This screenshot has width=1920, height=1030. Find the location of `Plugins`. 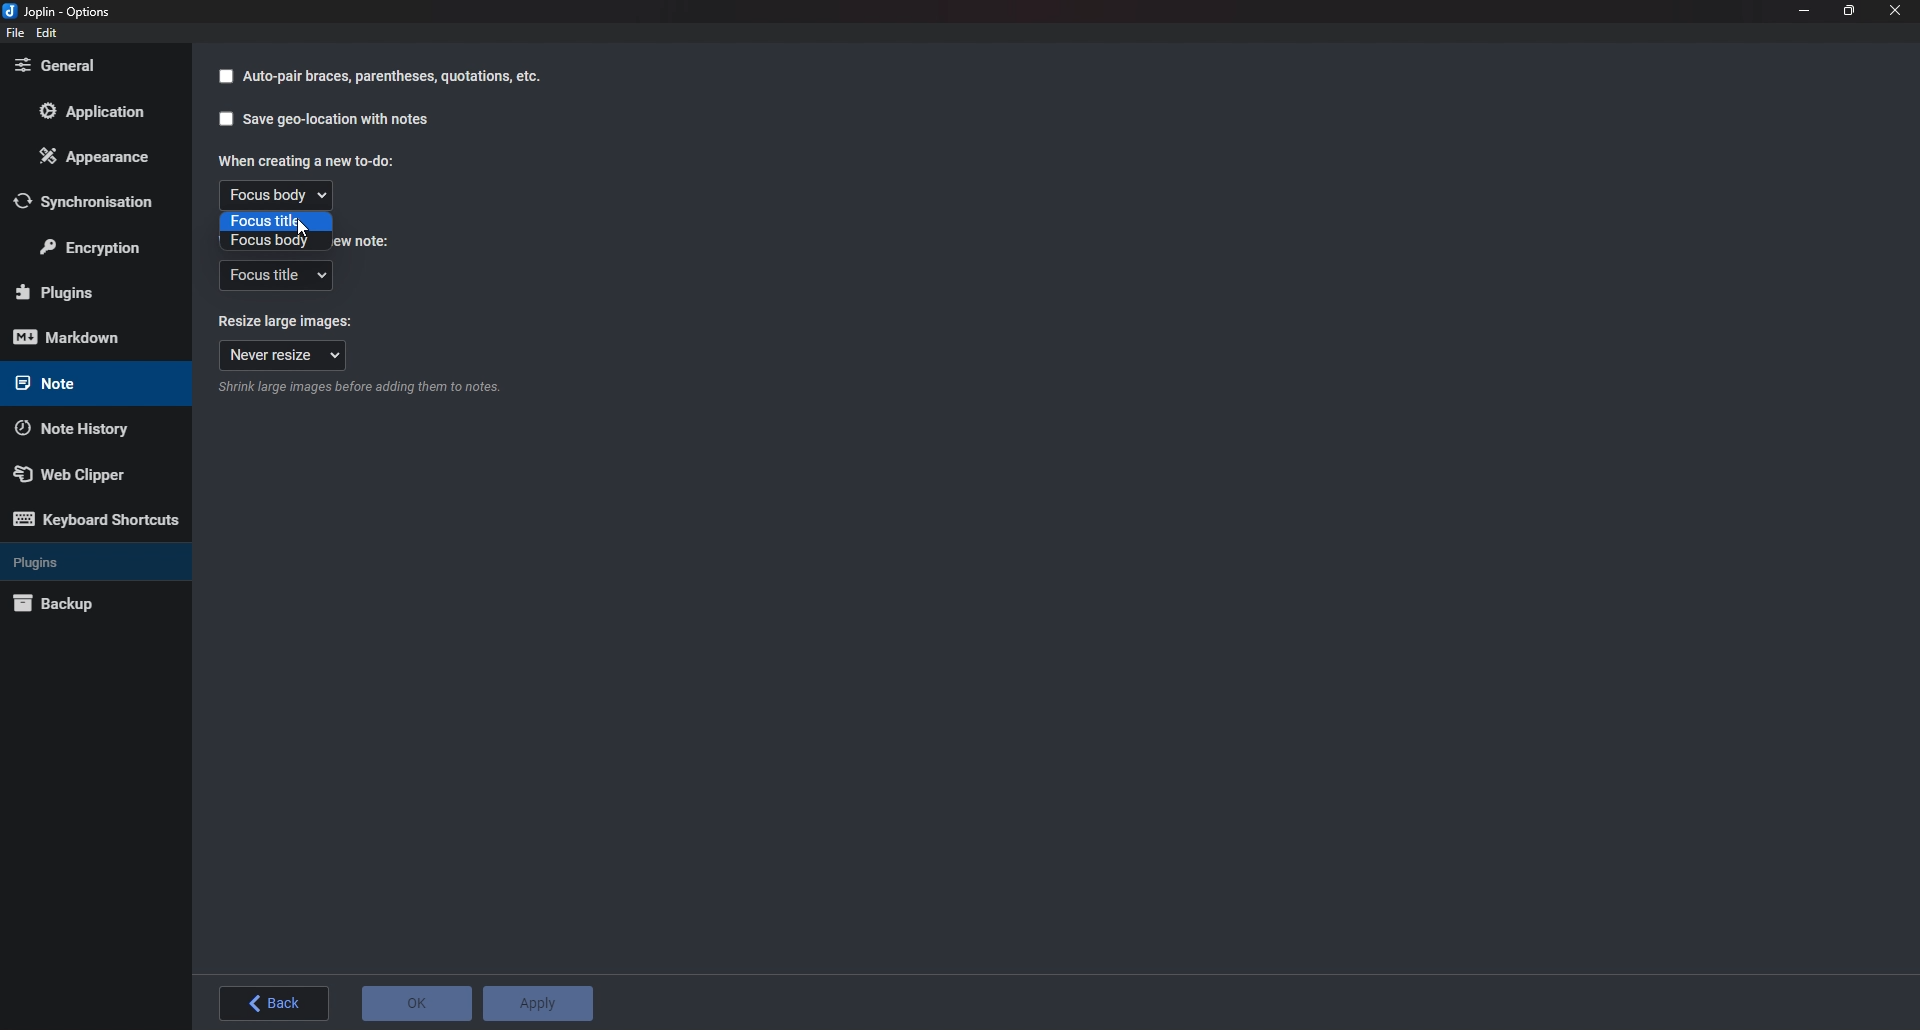

Plugins is located at coordinates (90, 292).